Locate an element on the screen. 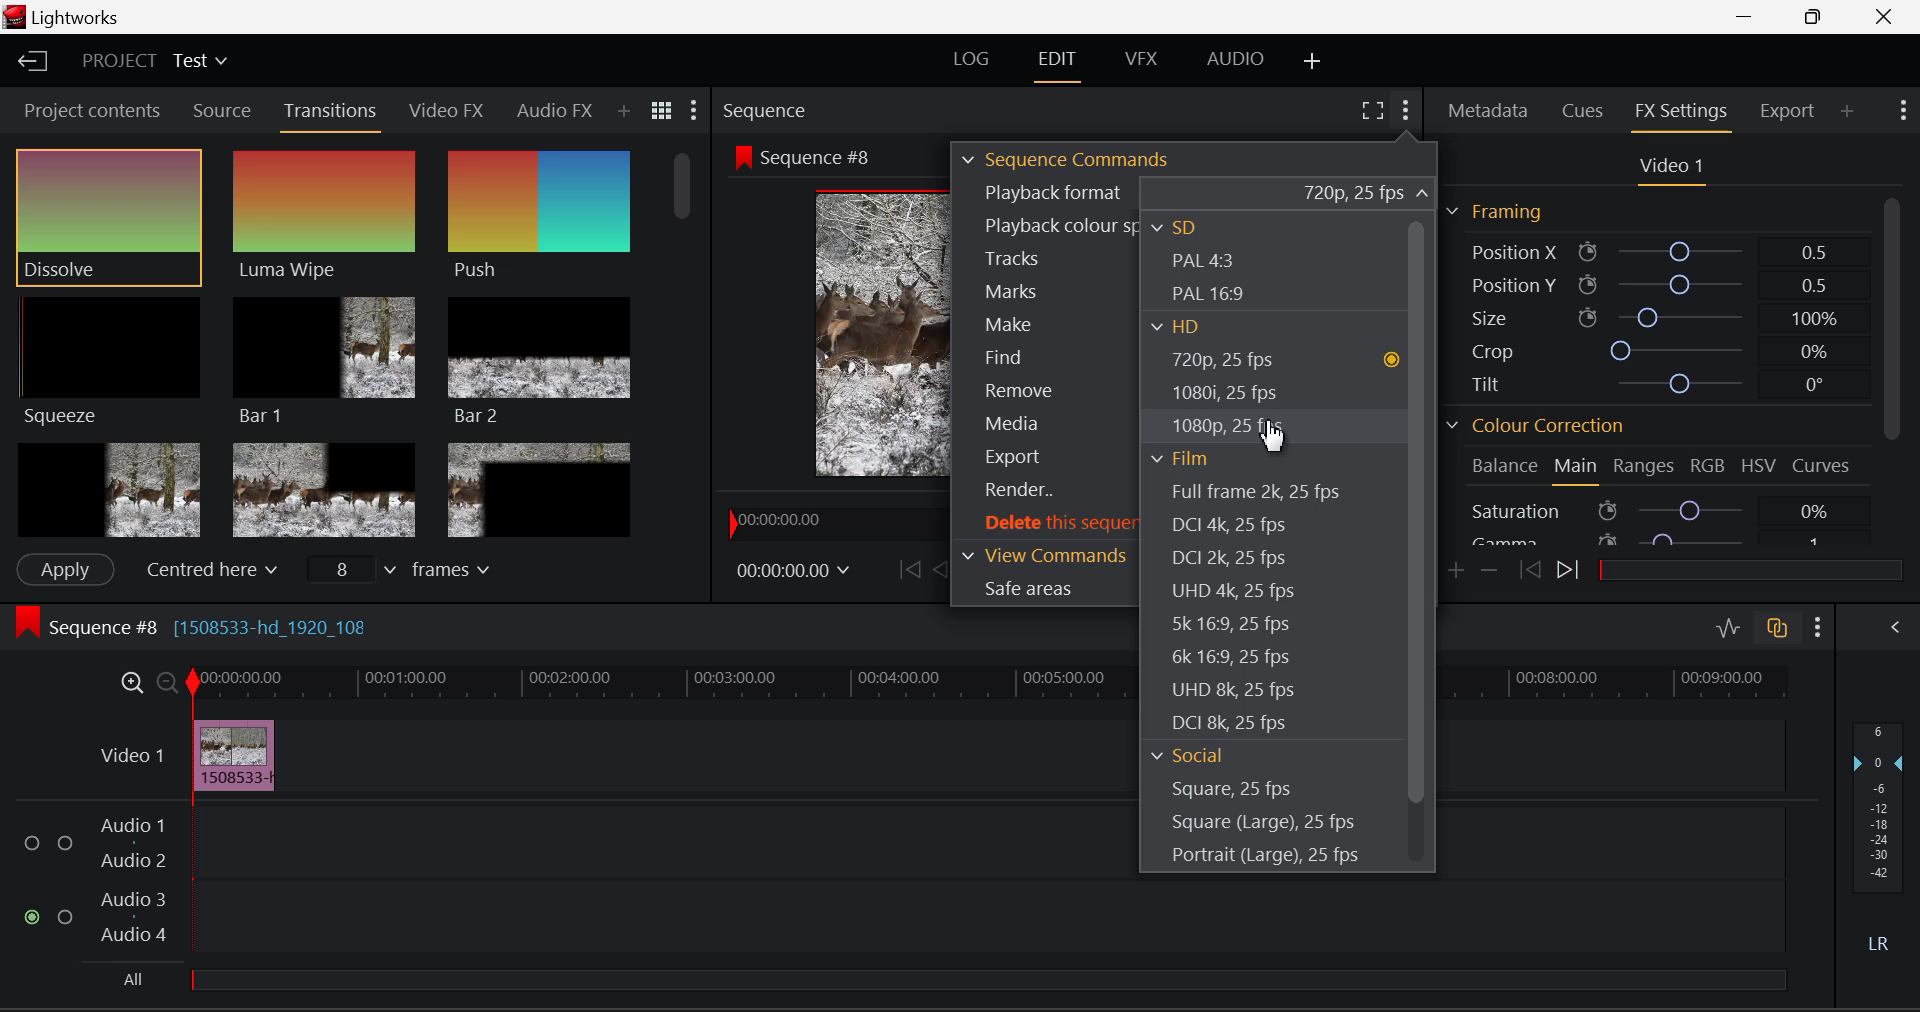 Image resolution: width=1920 pixels, height=1012 pixels. Source is located at coordinates (222, 113).